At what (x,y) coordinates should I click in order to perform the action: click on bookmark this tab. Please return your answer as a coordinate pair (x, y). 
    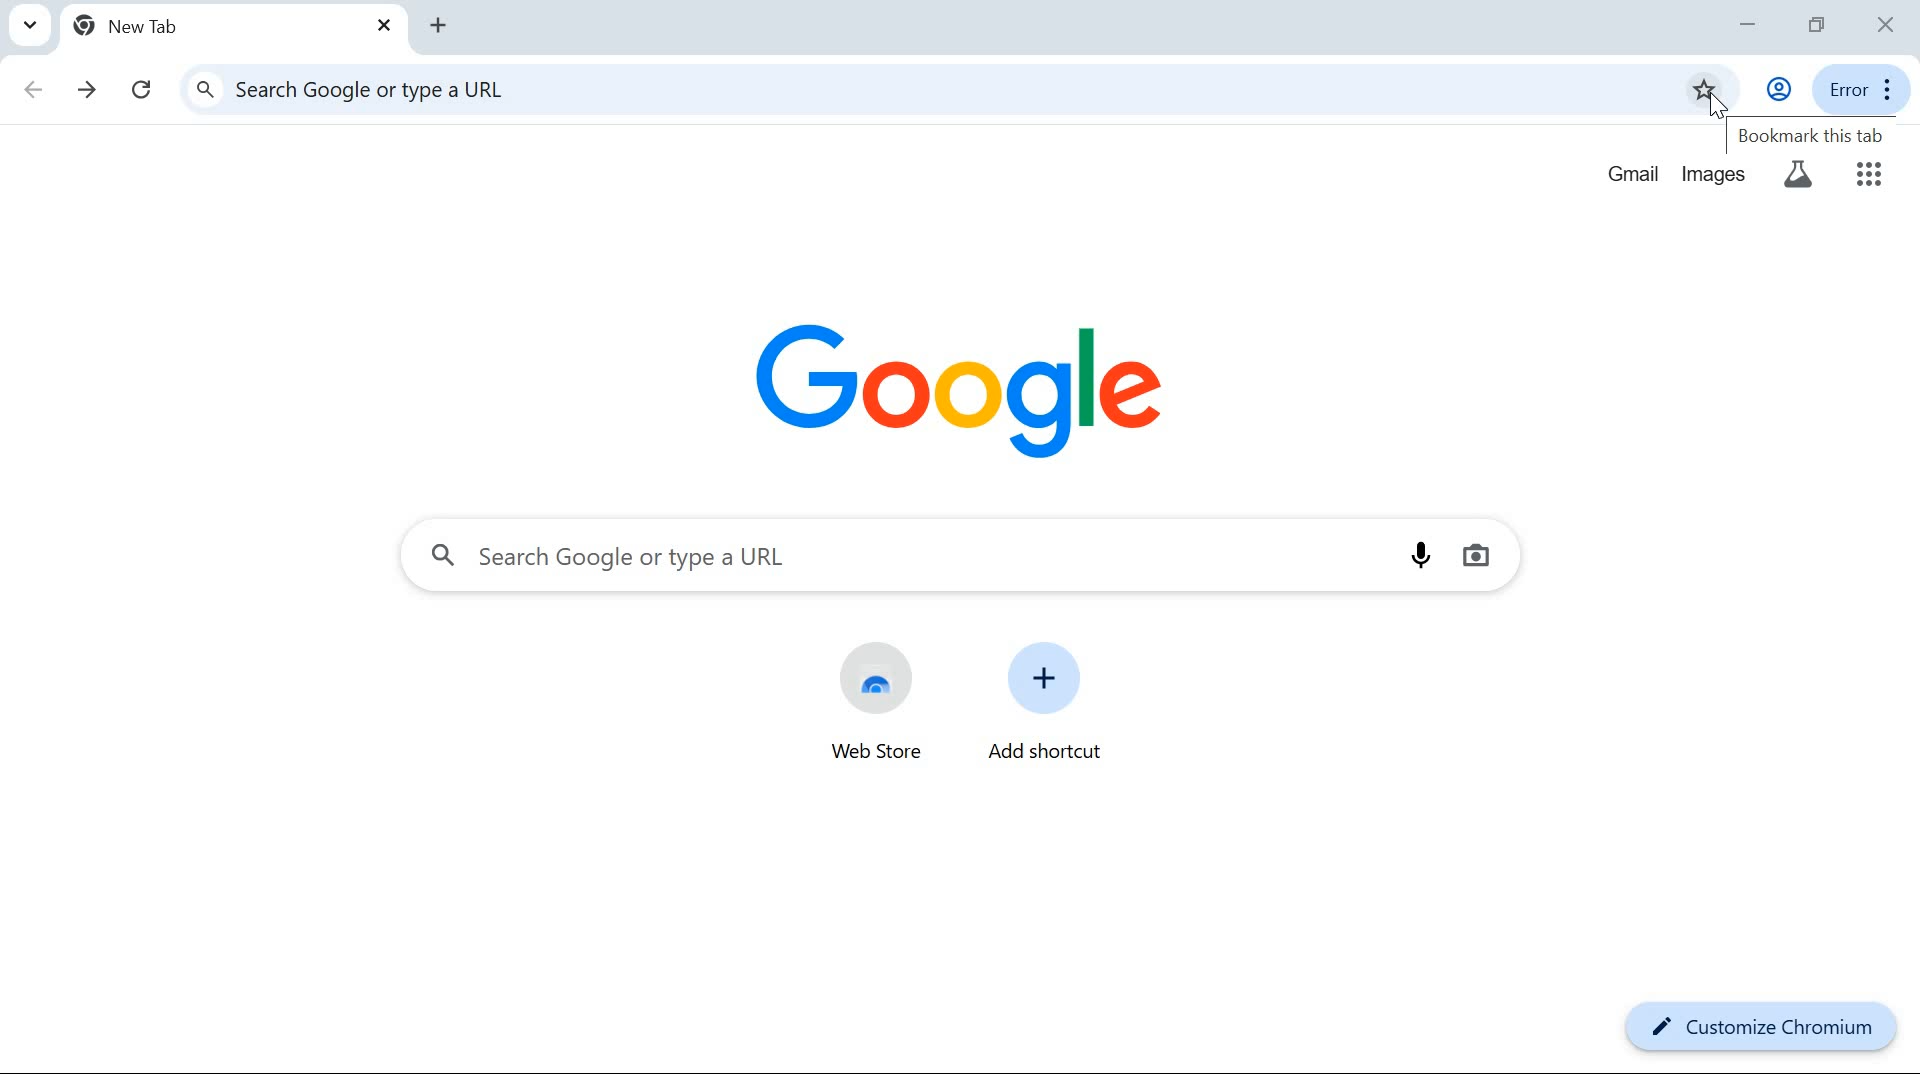
    Looking at the image, I should click on (1704, 88).